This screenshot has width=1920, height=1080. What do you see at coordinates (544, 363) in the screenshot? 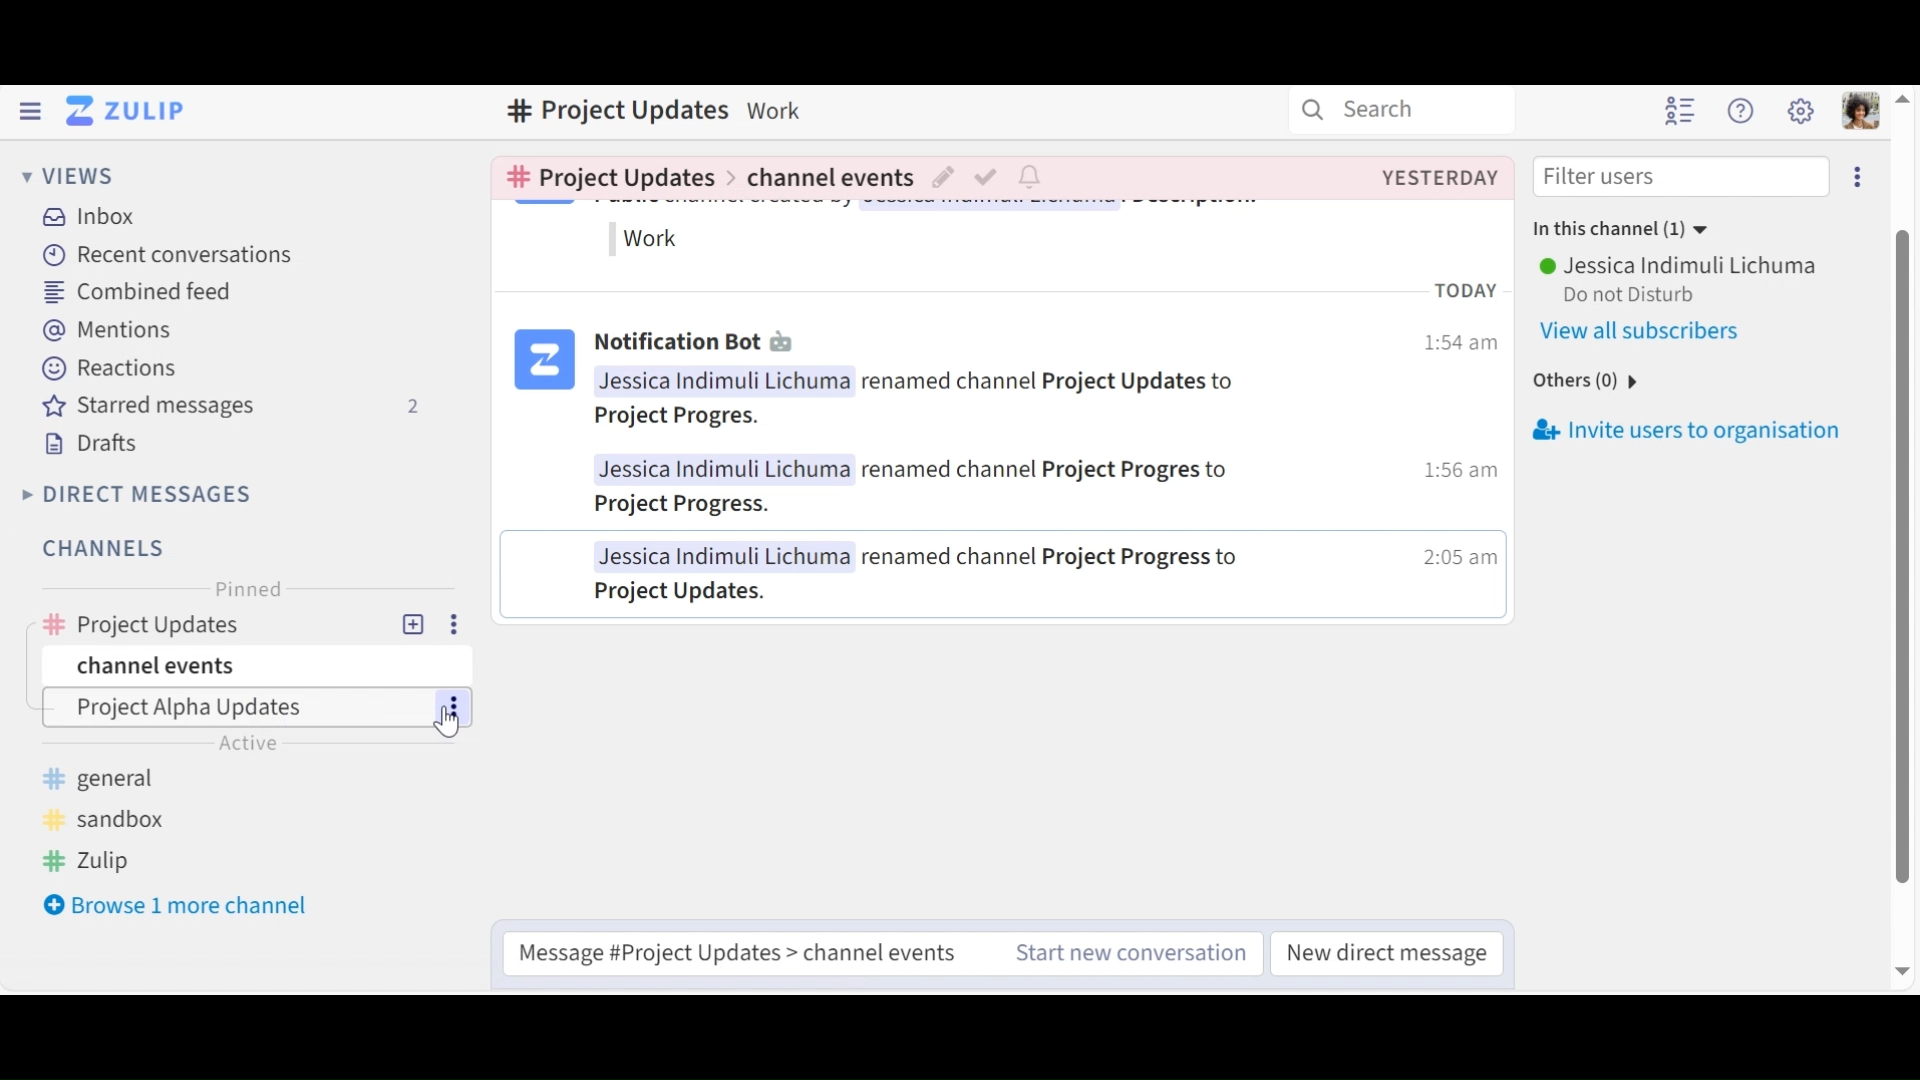
I see `logo` at bounding box center [544, 363].